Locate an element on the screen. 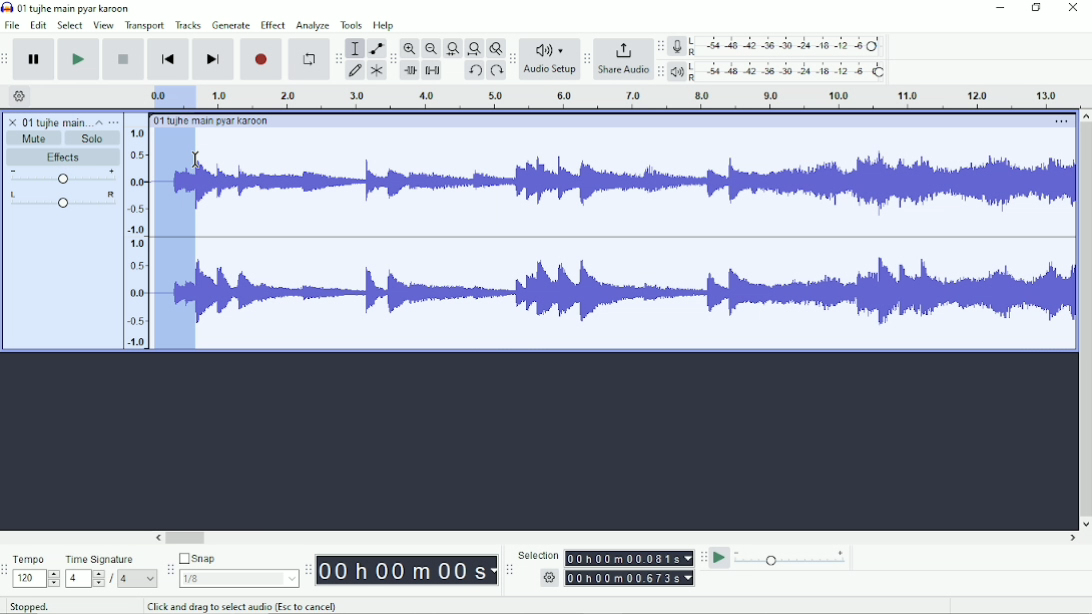  Pause is located at coordinates (35, 60).